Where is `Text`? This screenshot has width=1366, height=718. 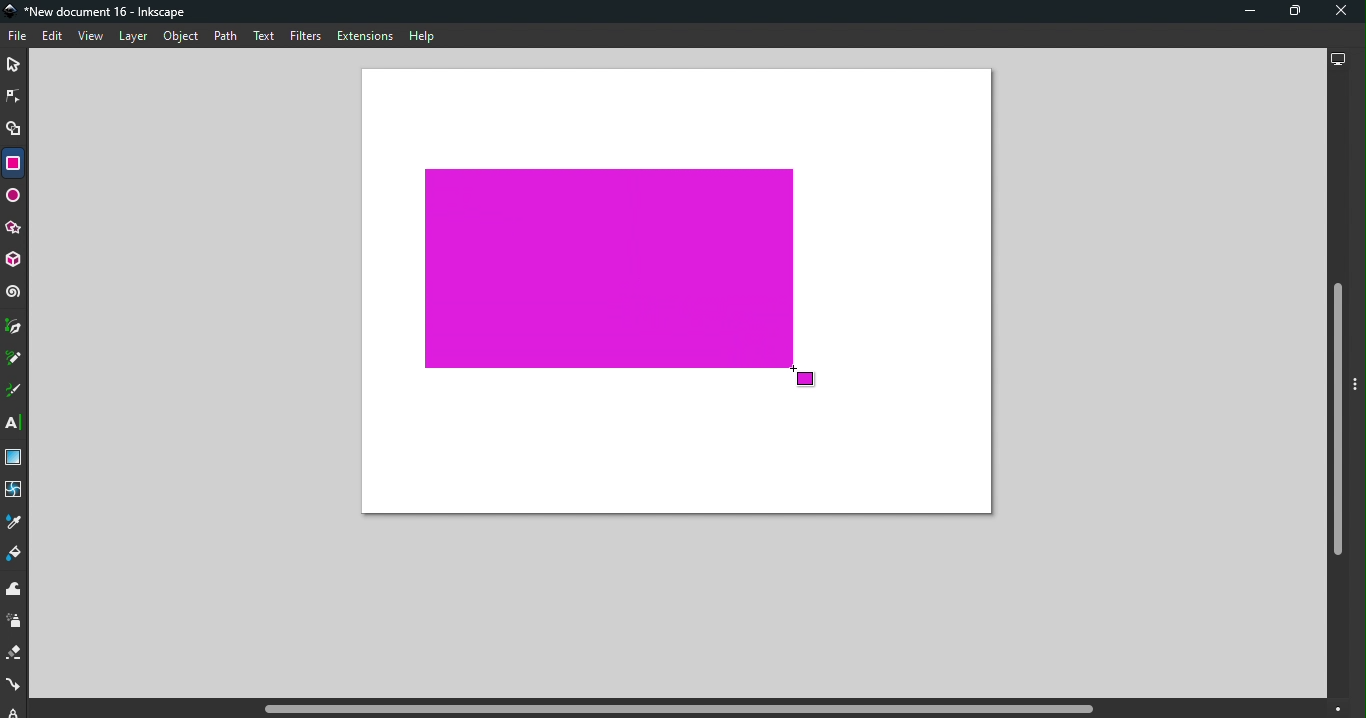 Text is located at coordinates (266, 37).